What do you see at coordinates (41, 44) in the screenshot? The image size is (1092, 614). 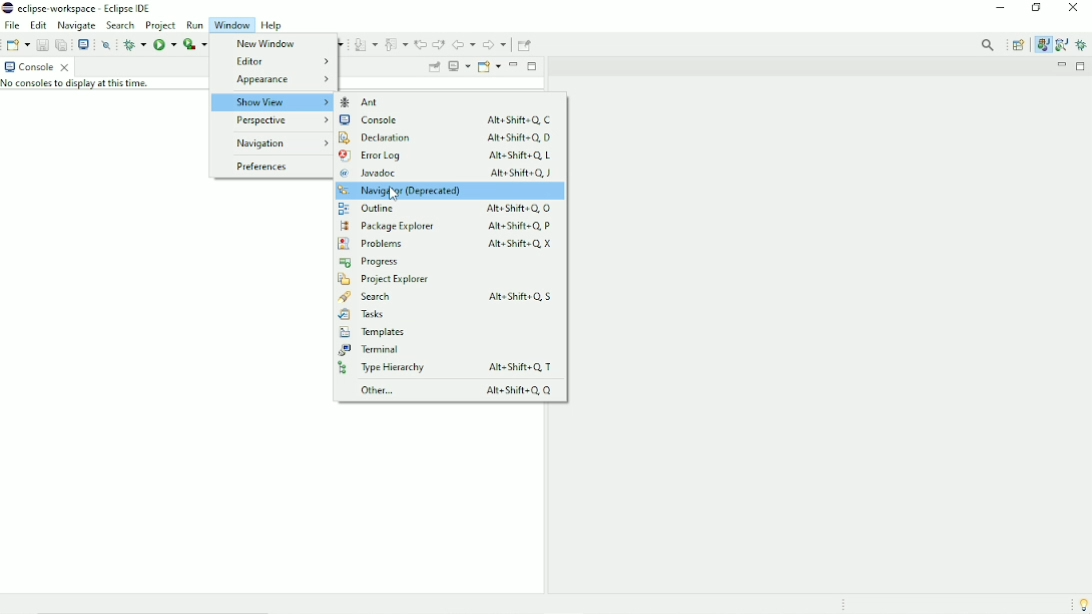 I see `Save` at bounding box center [41, 44].